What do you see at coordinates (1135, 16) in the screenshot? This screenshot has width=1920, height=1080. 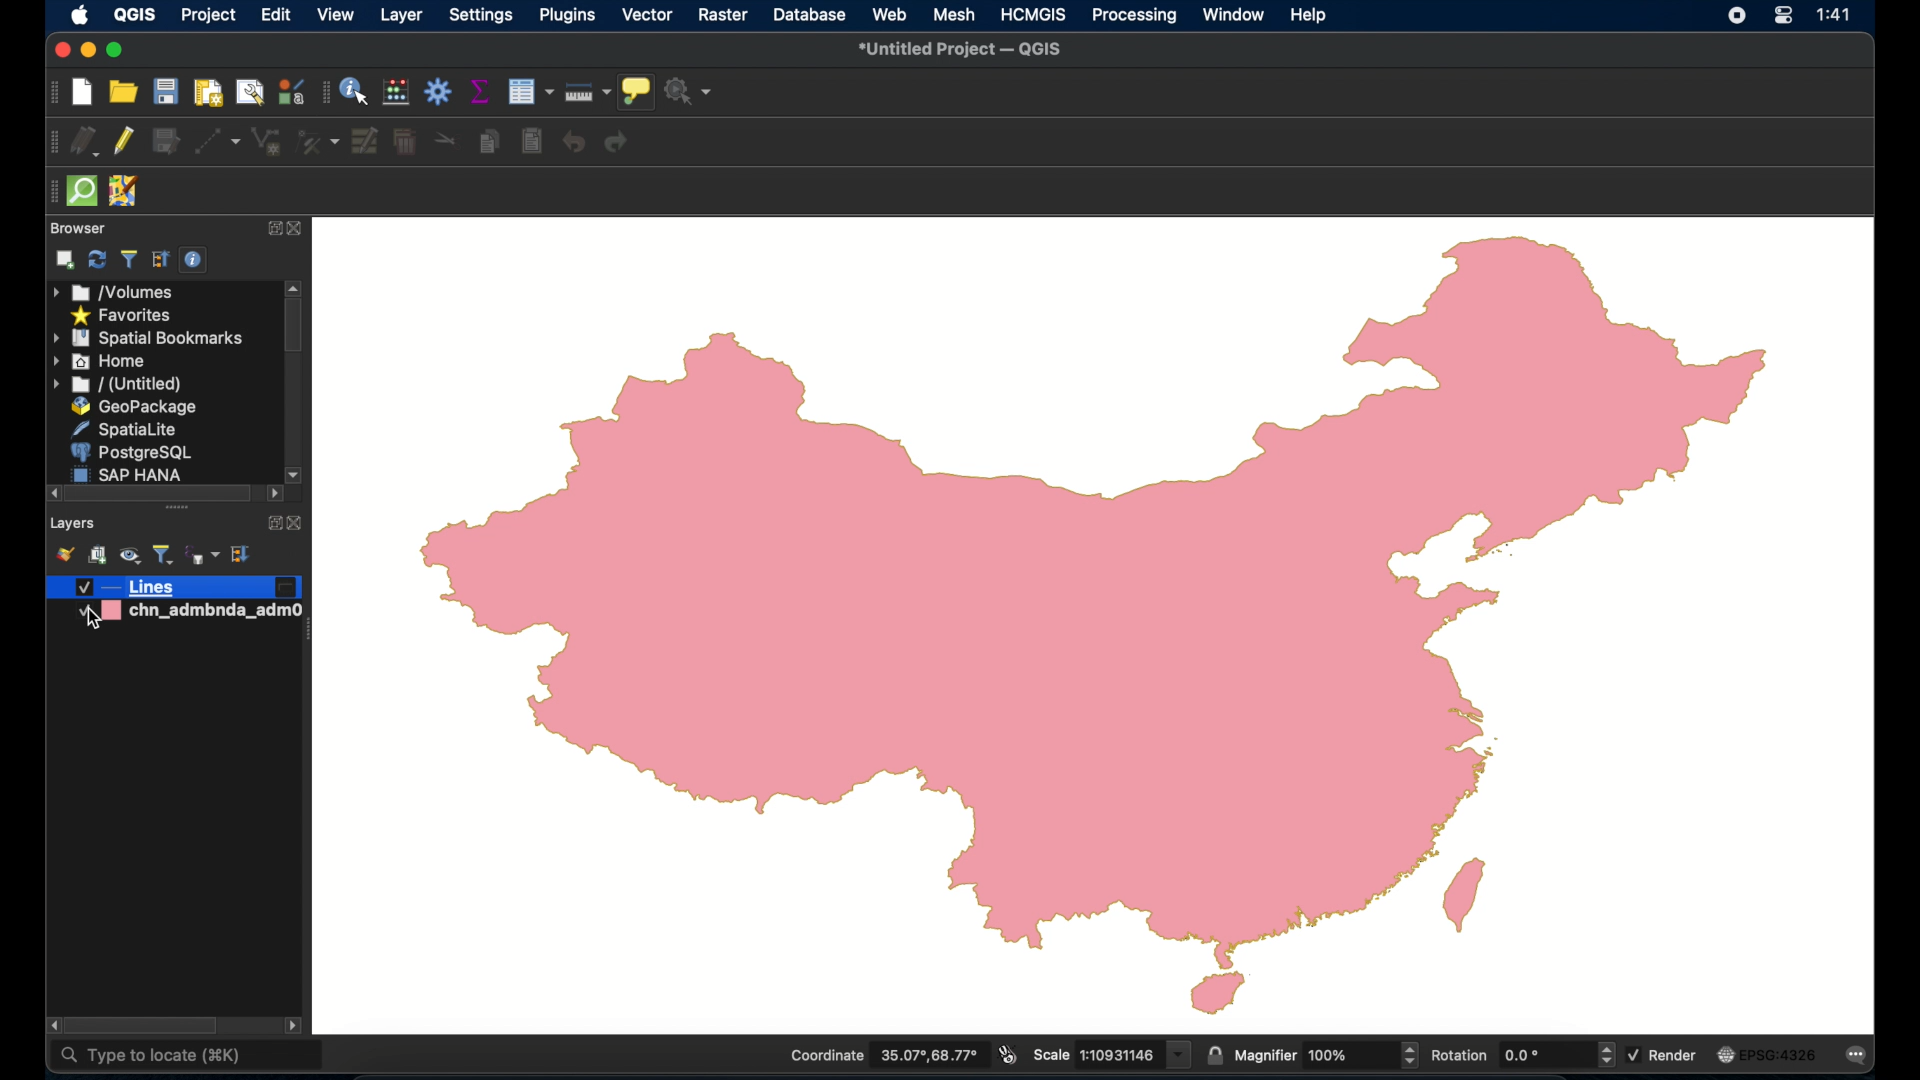 I see `processing ` at bounding box center [1135, 16].